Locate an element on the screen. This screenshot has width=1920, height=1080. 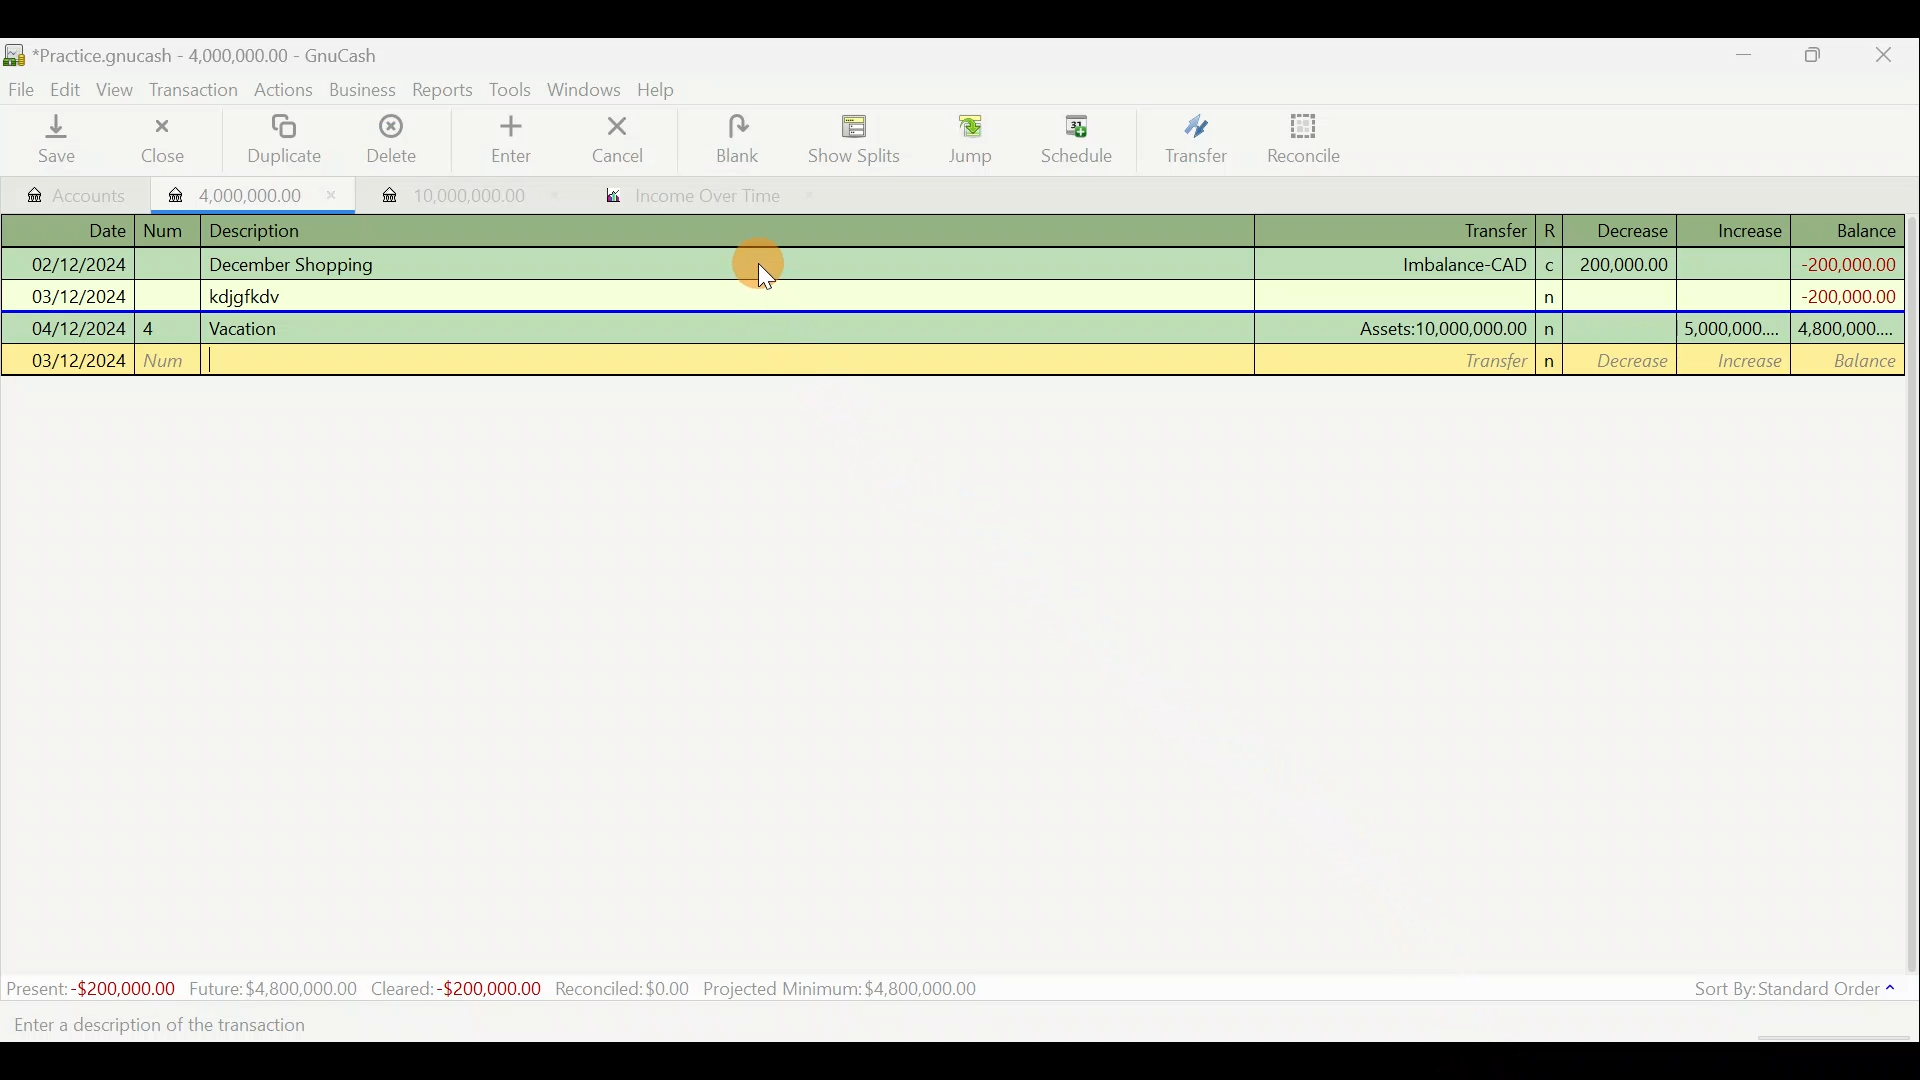
Duplicate is located at coordinates (280, 141).